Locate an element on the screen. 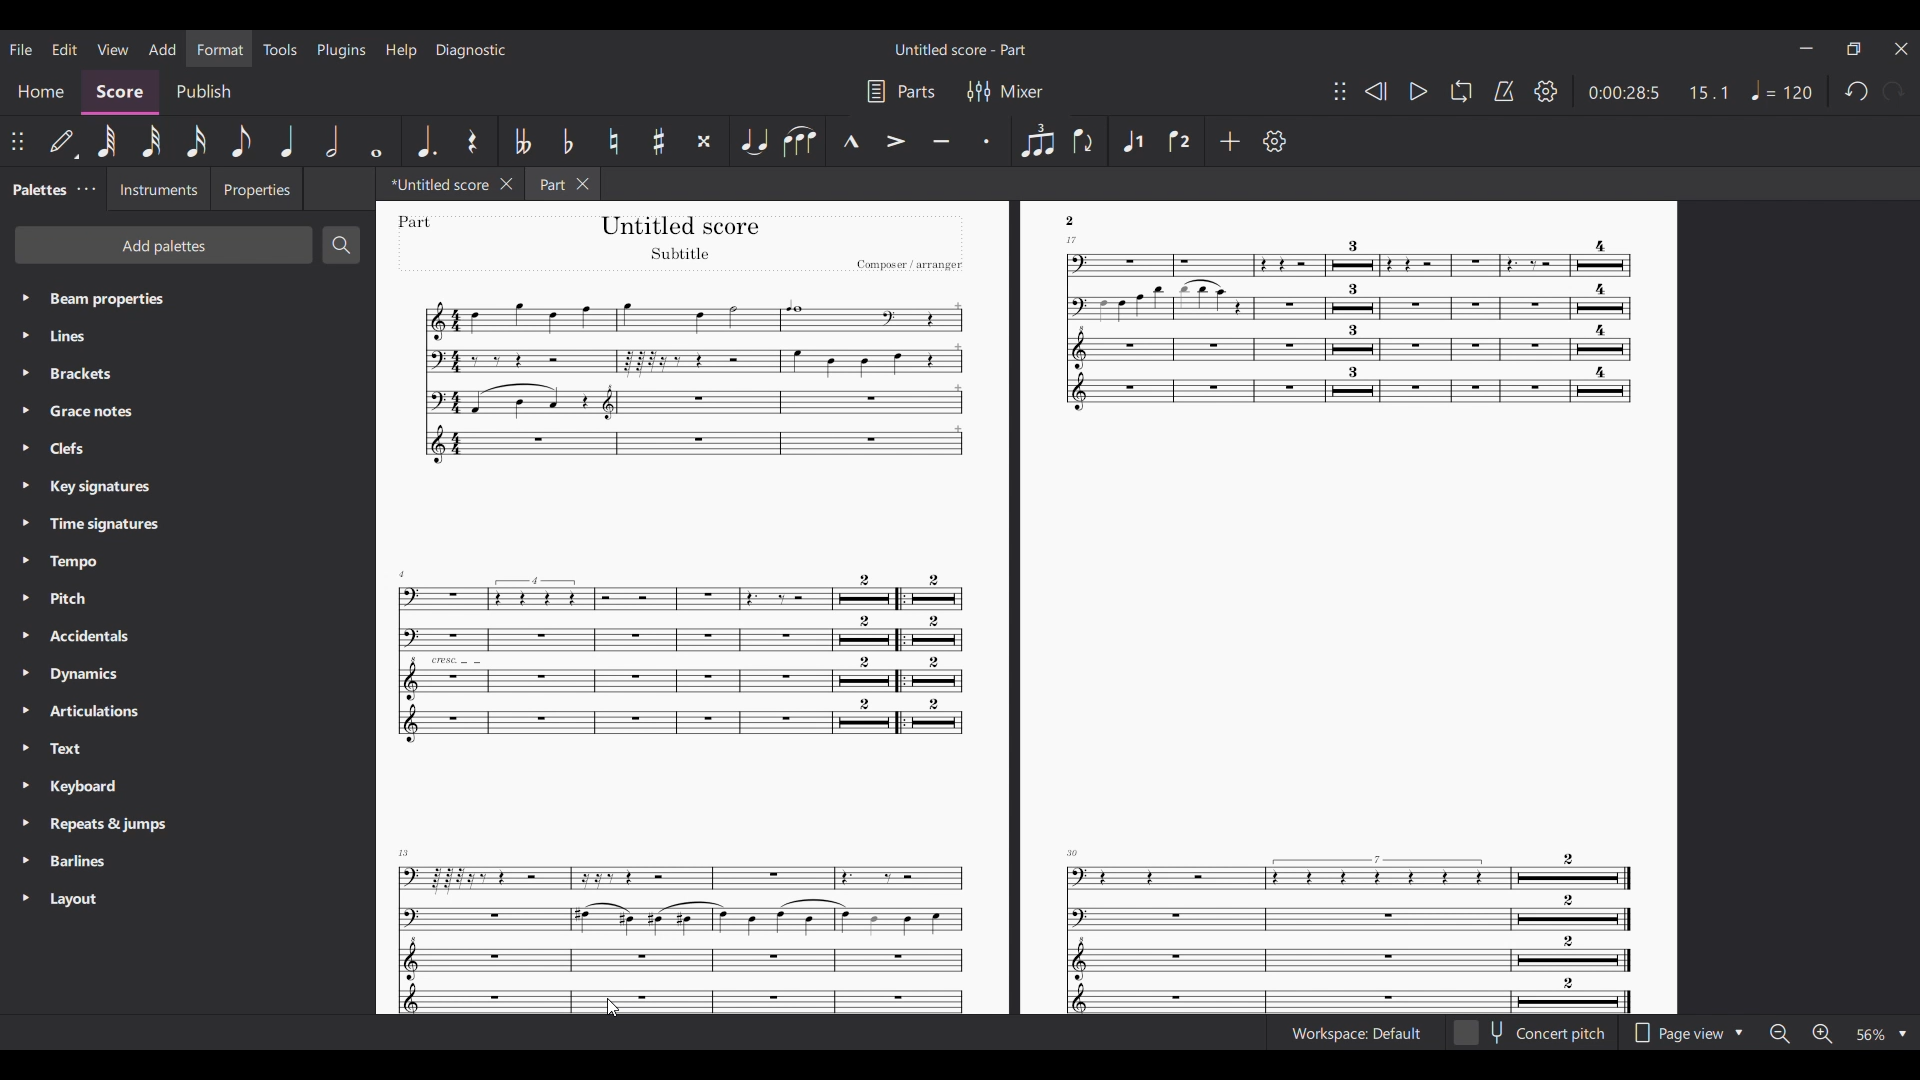 The width and height of the screenshot is (1920, 1080). Toggle double flat is located at coordinates (522, 140).